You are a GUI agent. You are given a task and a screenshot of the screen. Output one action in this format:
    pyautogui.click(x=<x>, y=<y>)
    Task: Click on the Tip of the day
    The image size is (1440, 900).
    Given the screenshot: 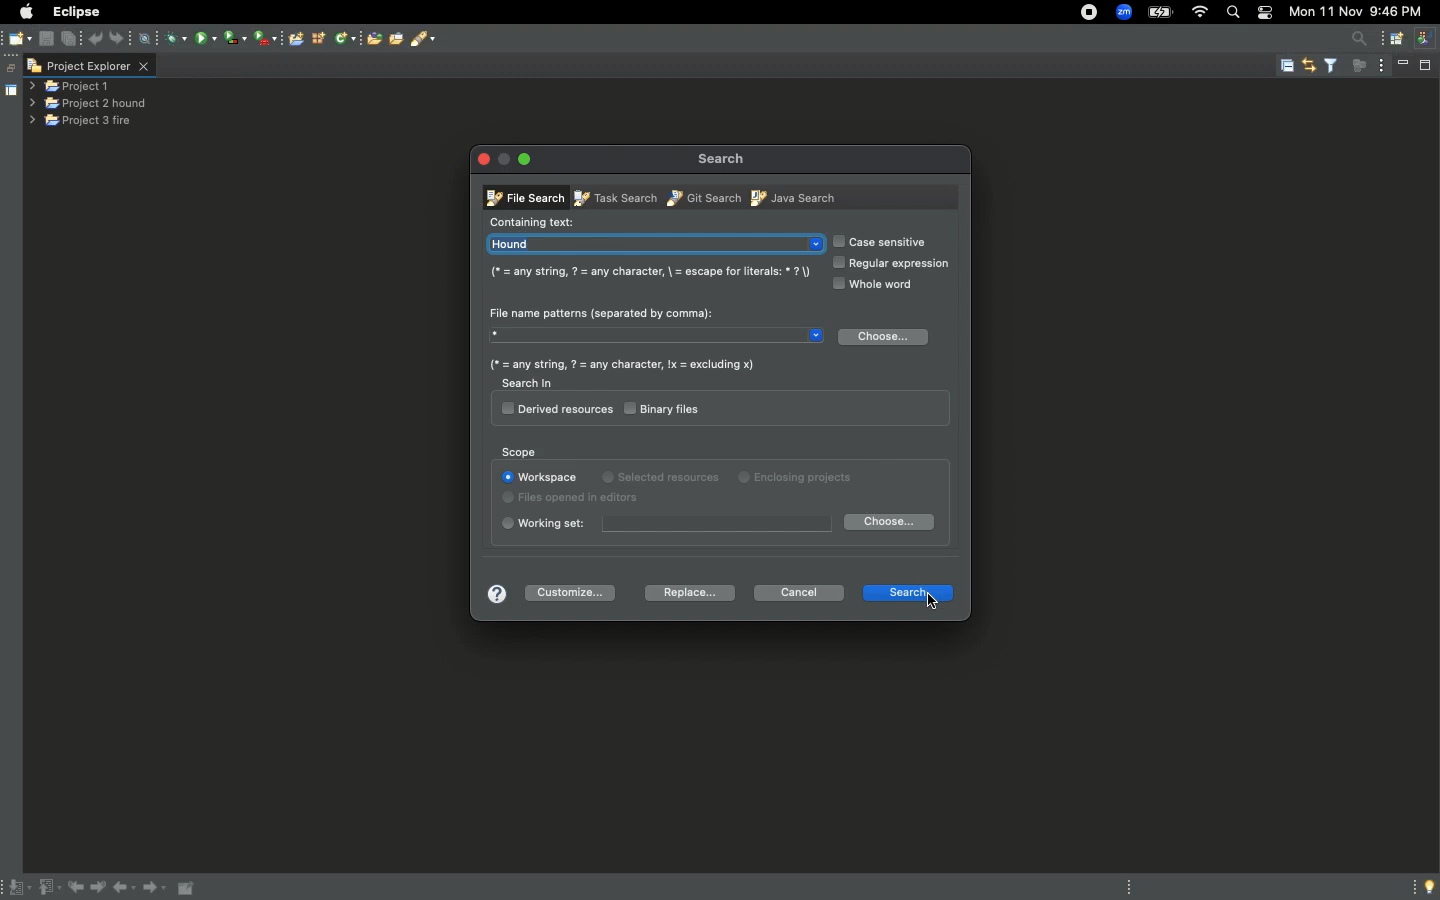 What is the action you would take?
    pyautogui.click(x=1424, y=887)
    